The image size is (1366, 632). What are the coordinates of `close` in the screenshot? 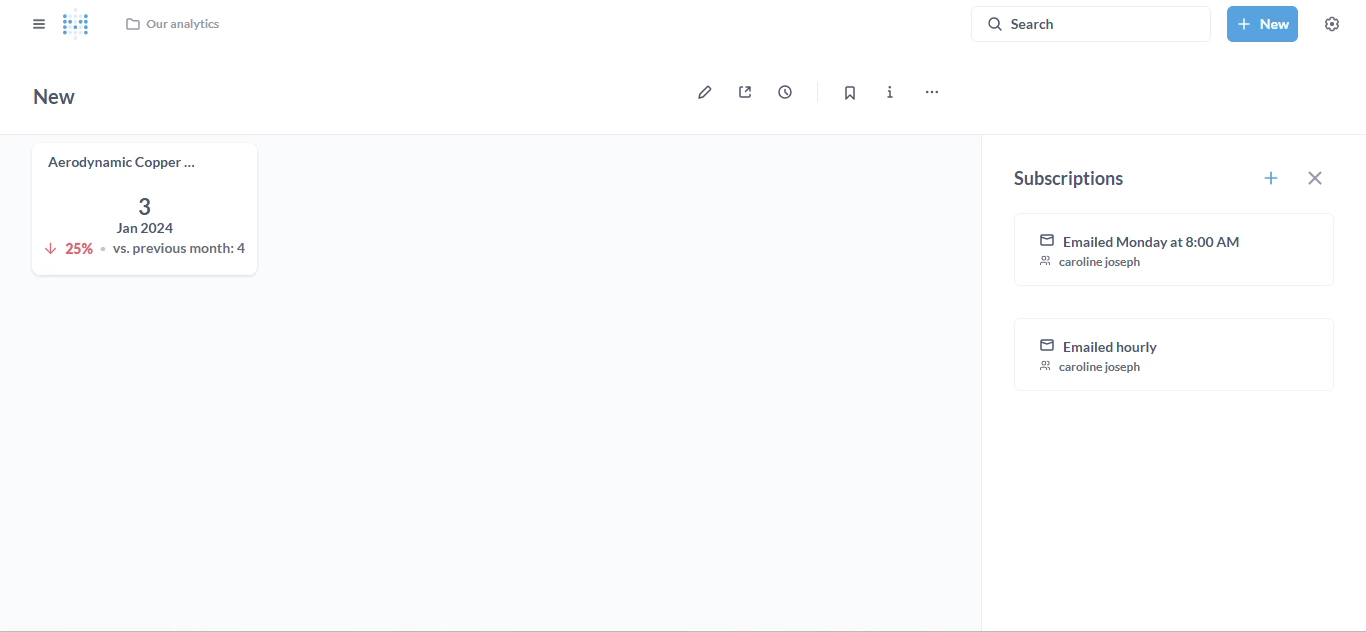 It's located at (1315, 177).